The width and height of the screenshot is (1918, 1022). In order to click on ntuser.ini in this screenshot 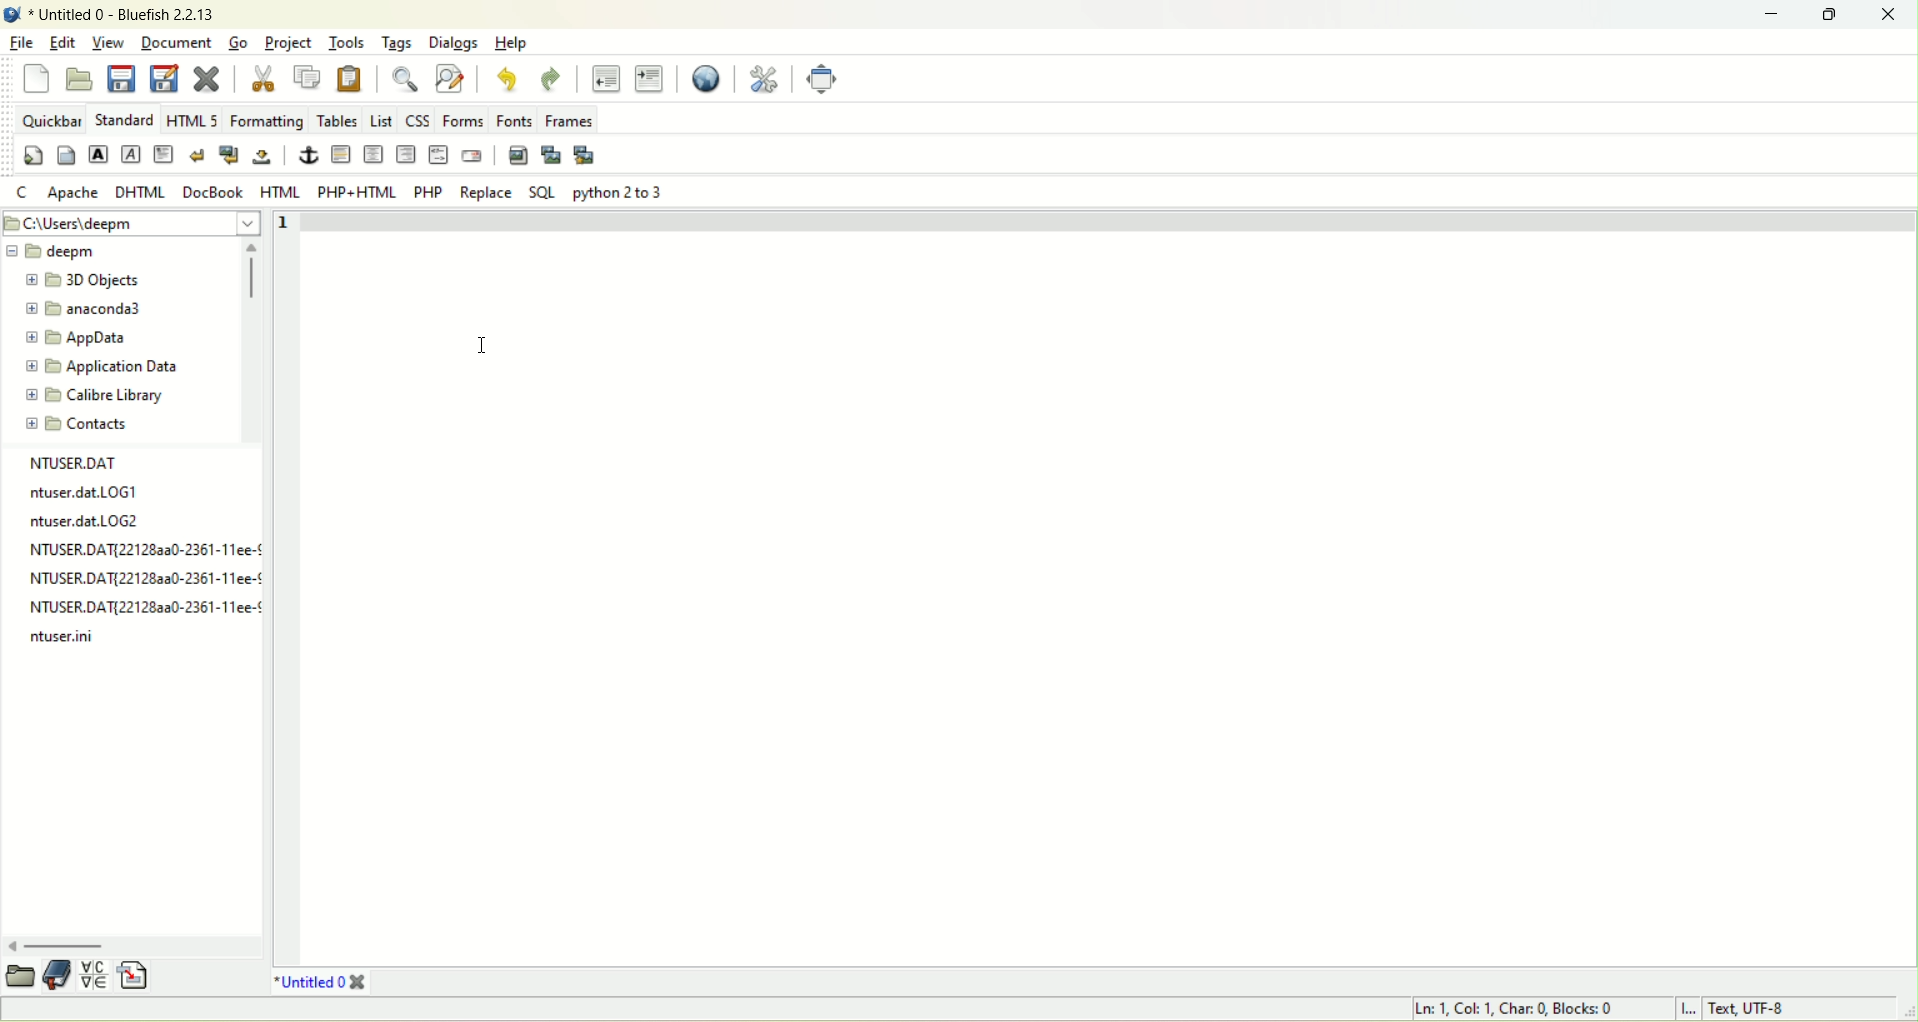, I will do `click(78, 639)`.